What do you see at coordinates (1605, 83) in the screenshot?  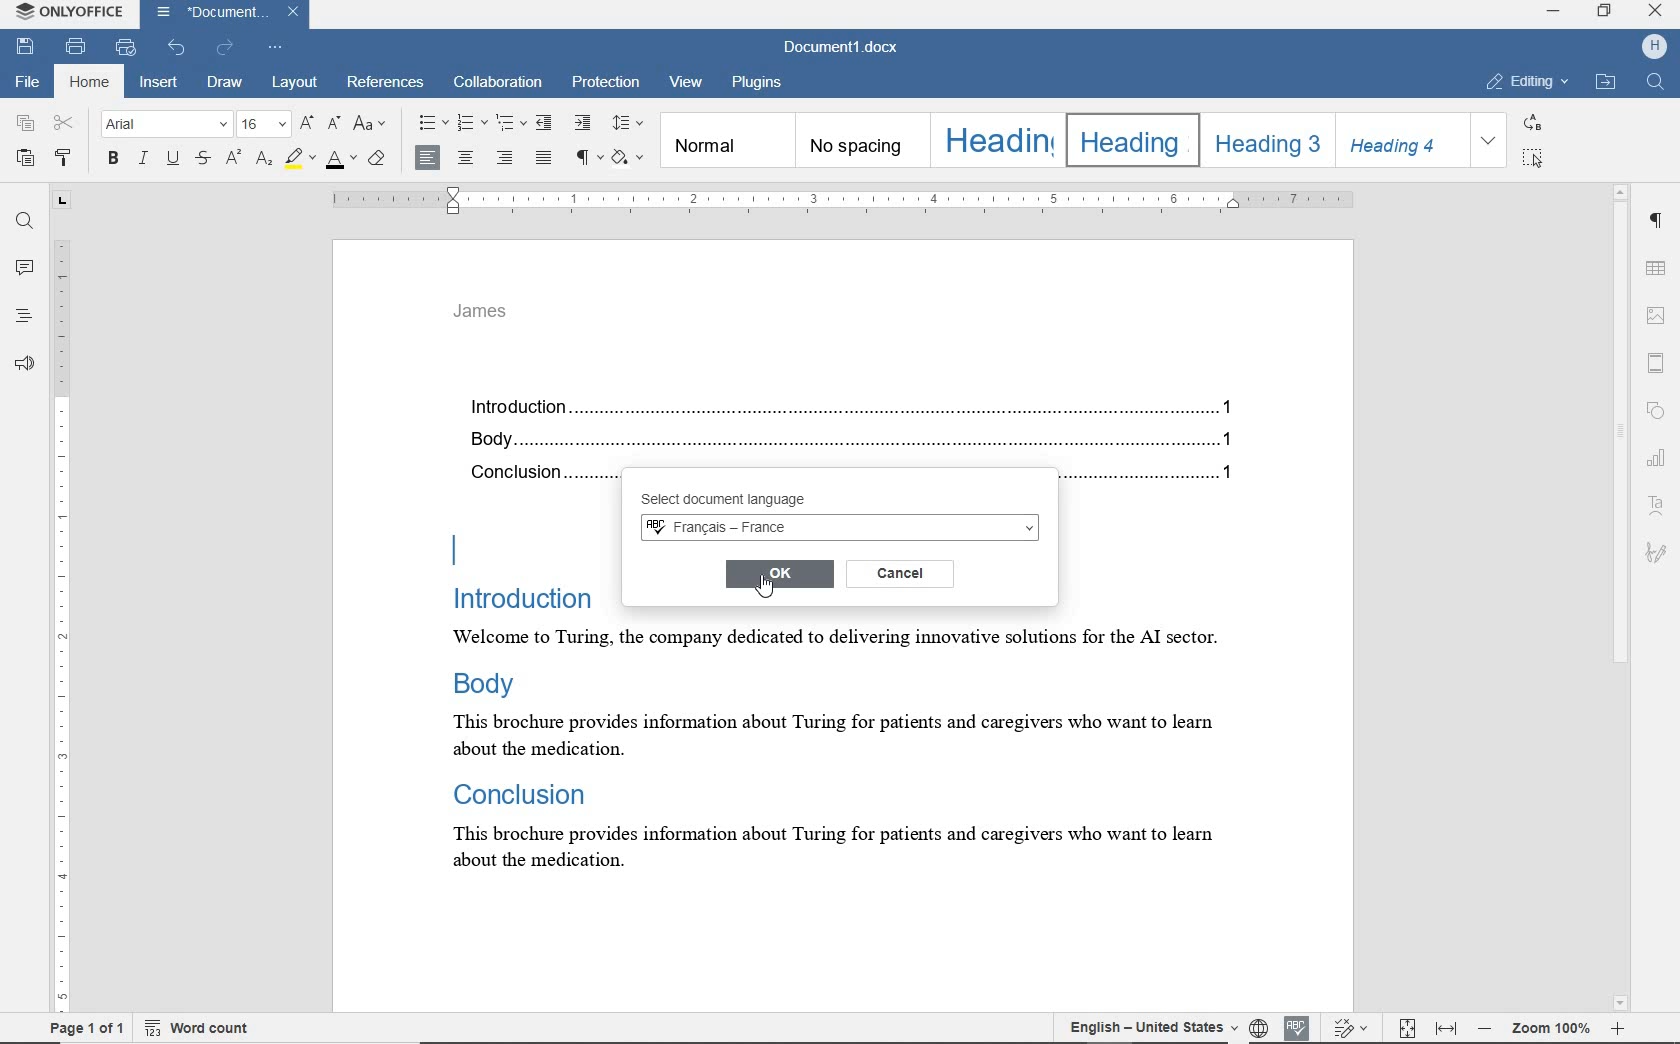 I see `OPEN FILE LOCATION` at bounding box center [1605, 83].